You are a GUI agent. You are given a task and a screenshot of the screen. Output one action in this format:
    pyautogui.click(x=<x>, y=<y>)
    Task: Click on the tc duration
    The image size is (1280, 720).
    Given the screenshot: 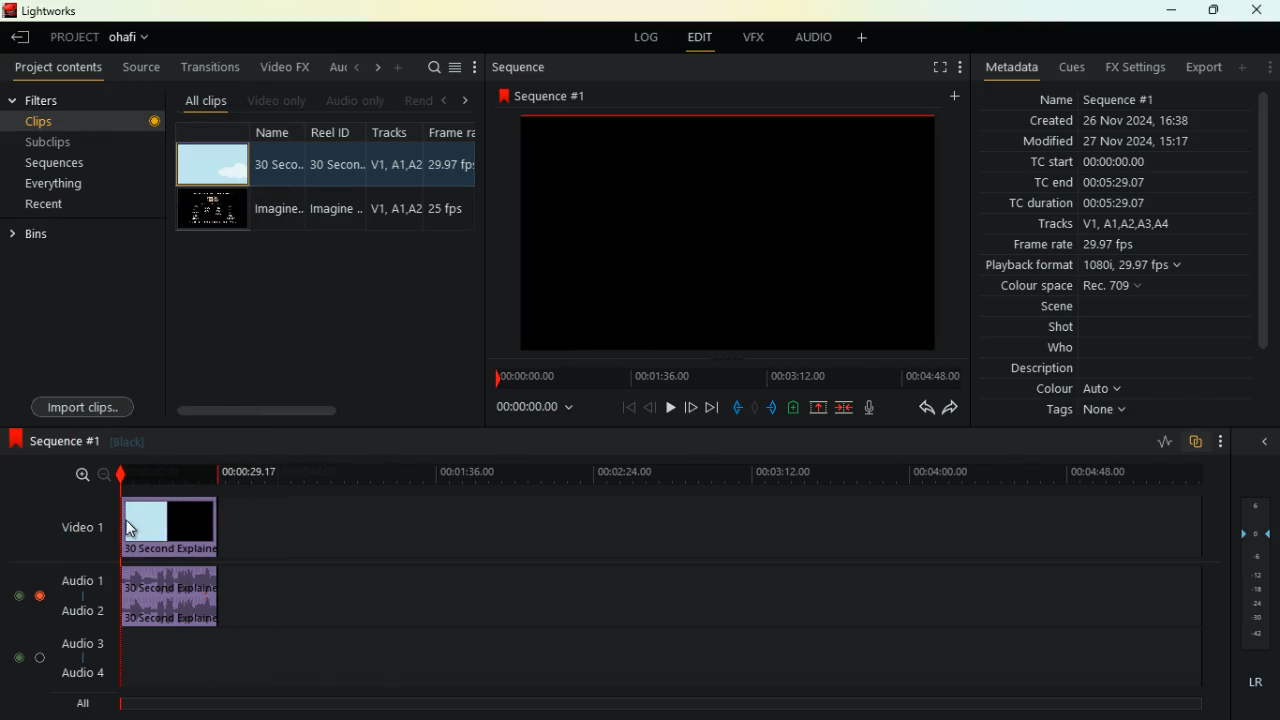 What is the action you would take?
    pyautogui.click(x=1086, y=205)
    